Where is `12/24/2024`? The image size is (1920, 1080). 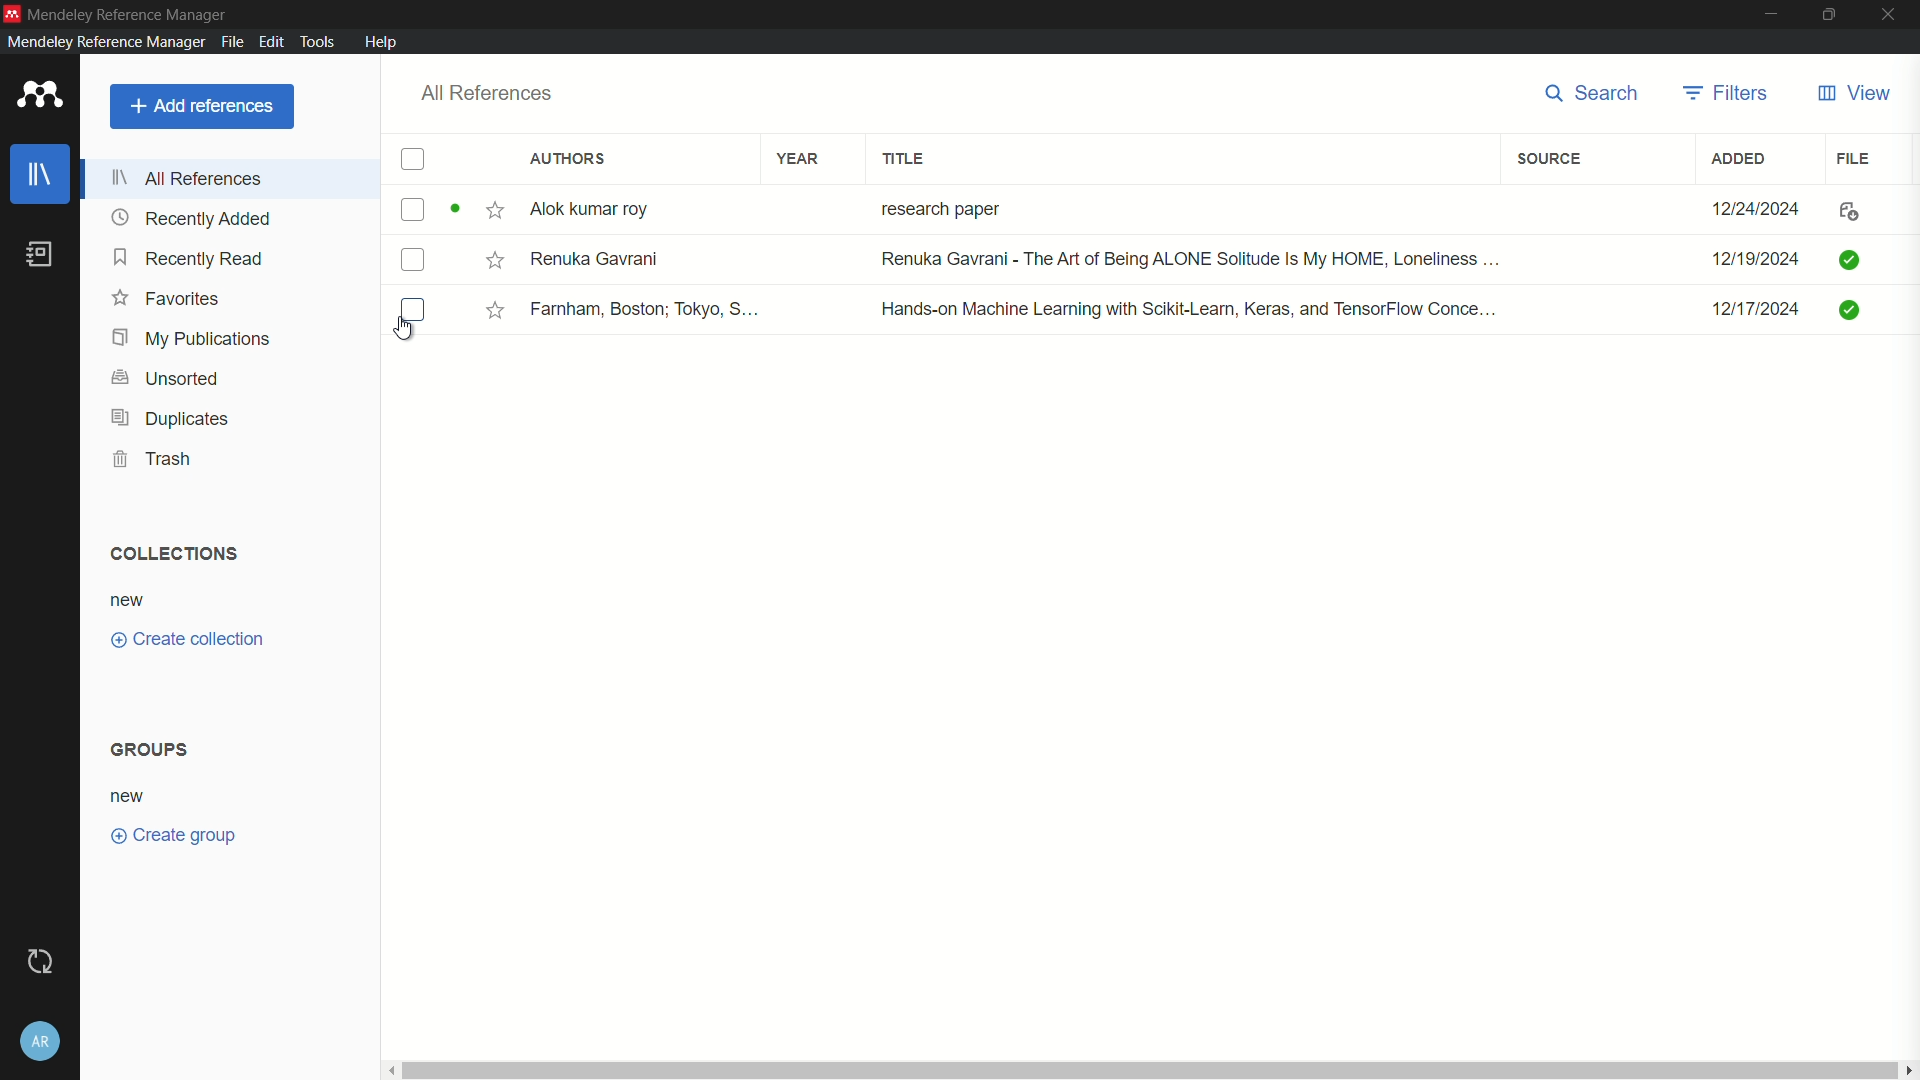
12/24/2024 is located at coordinates (1748, 205).